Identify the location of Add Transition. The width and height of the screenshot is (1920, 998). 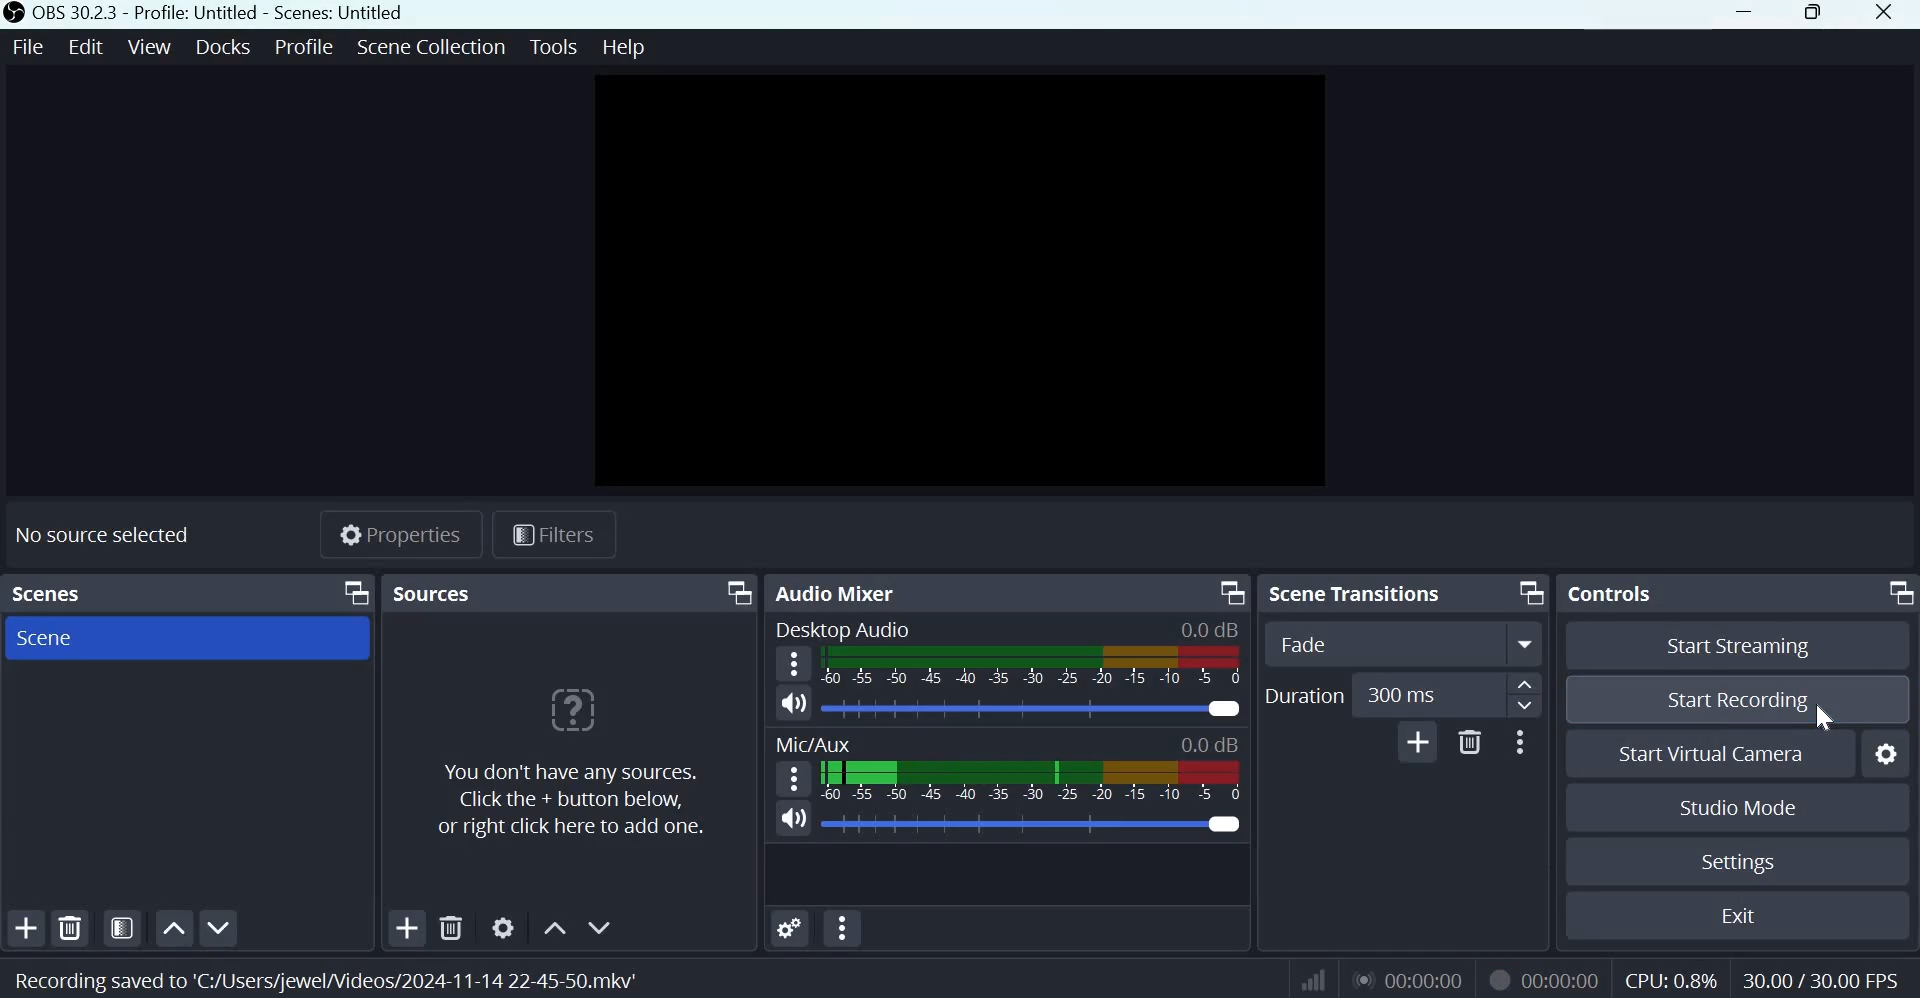
(1420, 742).